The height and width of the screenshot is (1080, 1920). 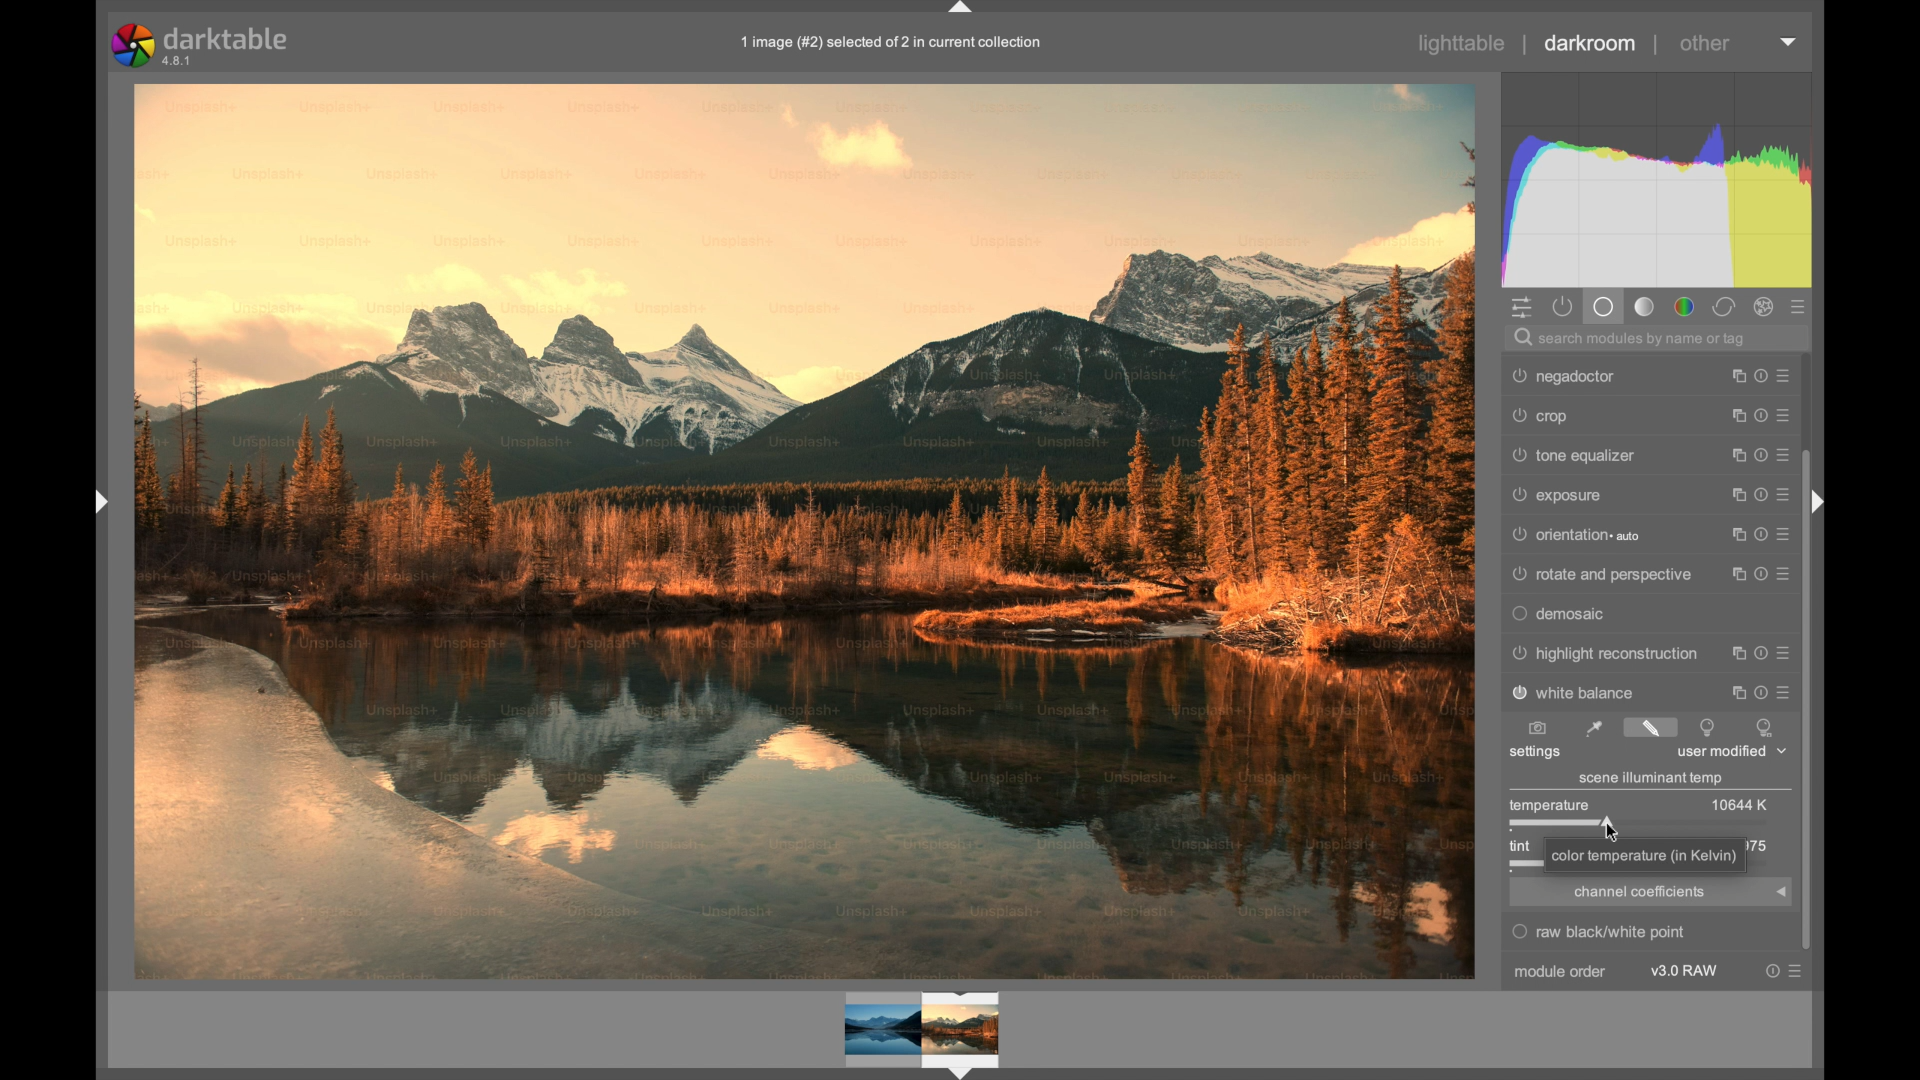 What do you see at coordinates (1603, 306) in the screenshot?
I see `base` at bounding box center [1603, 306].